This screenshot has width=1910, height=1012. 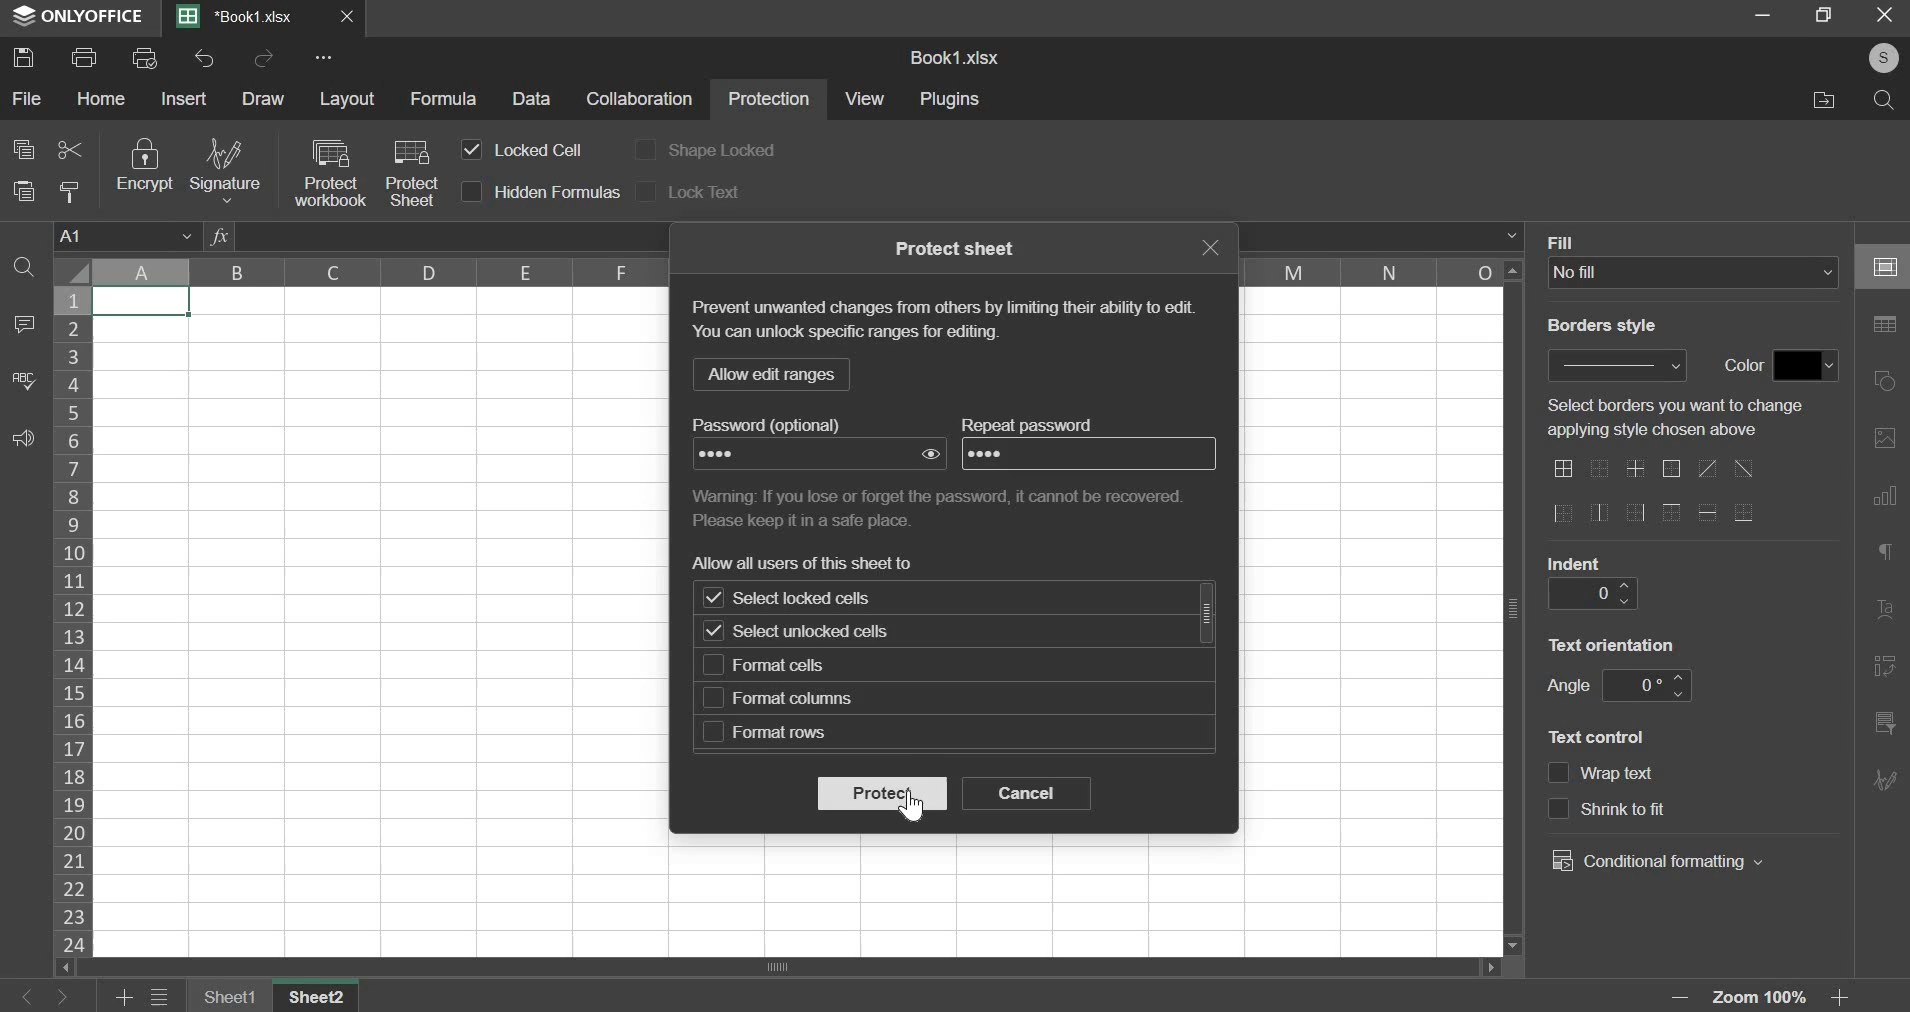 What do you see at coordinates (942, 323) in the screenshot?
I see `text` at bounding box center [942, 323].